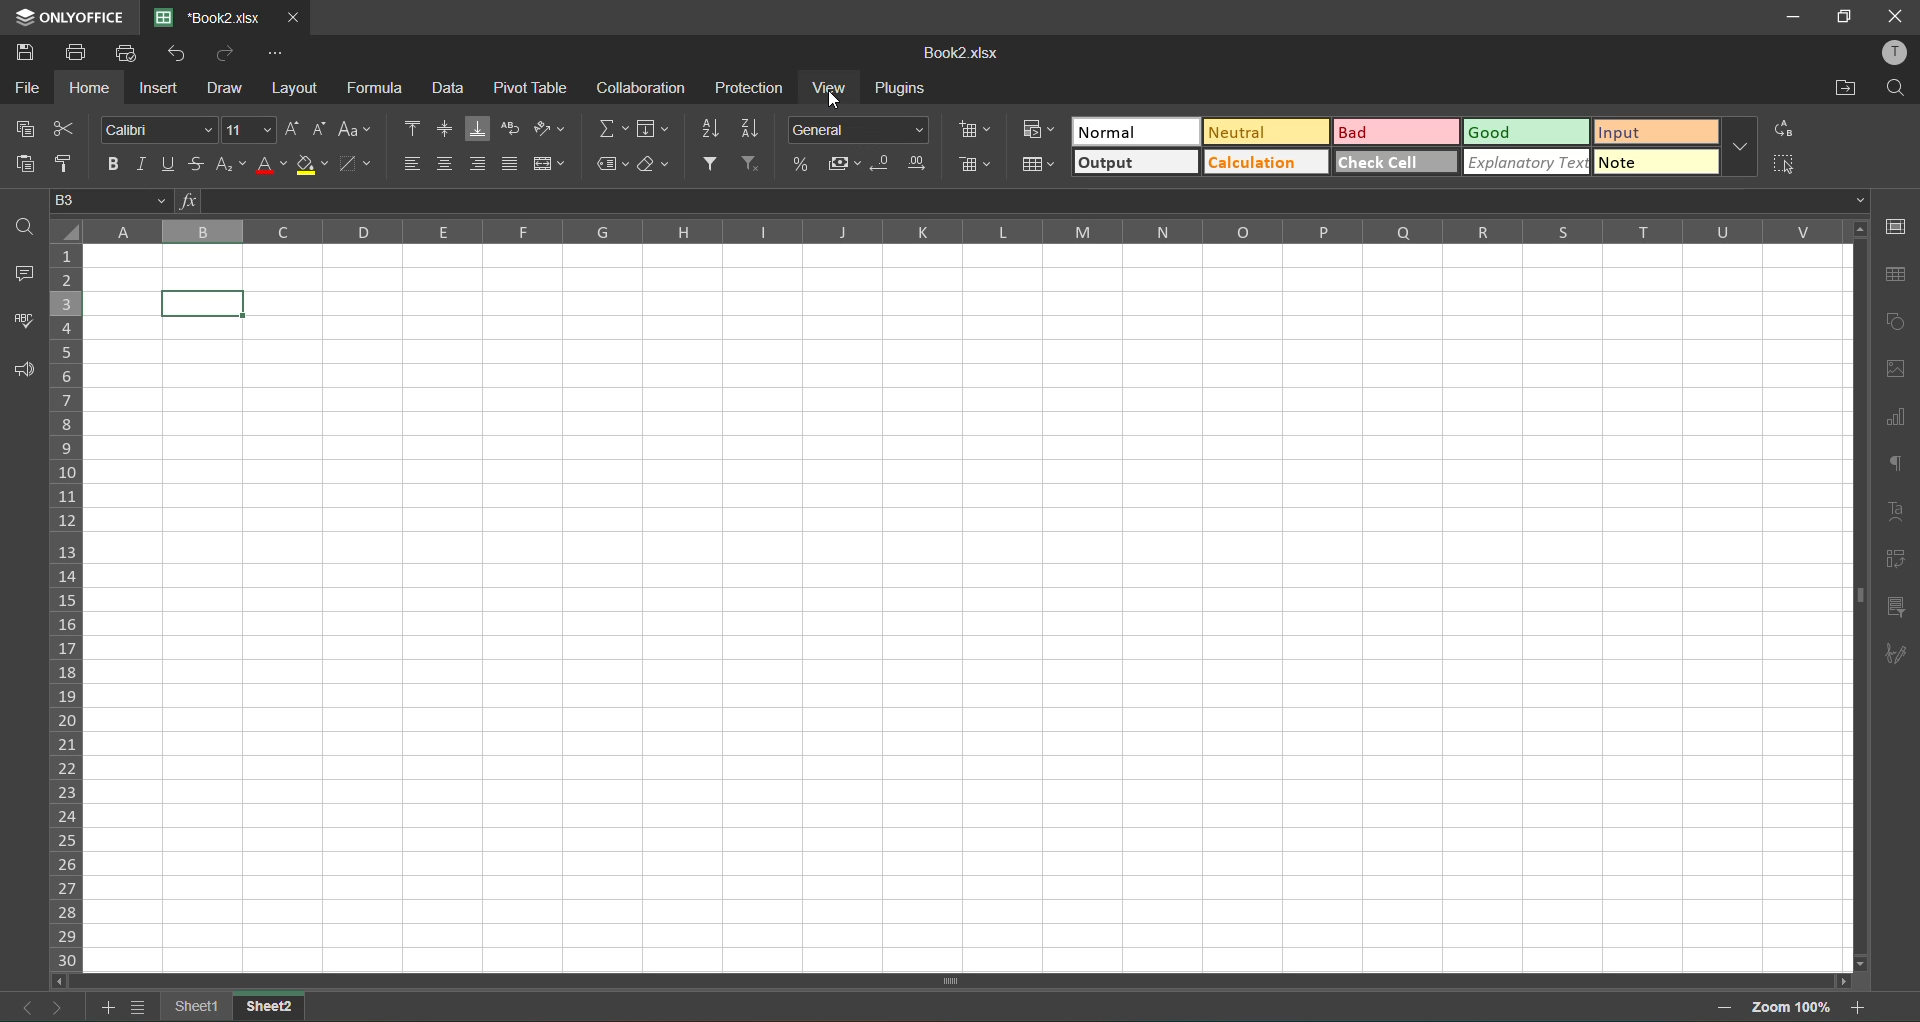  Describe the element at coordinates (844, 163) in the screenshot. I see `accounting` at that location.